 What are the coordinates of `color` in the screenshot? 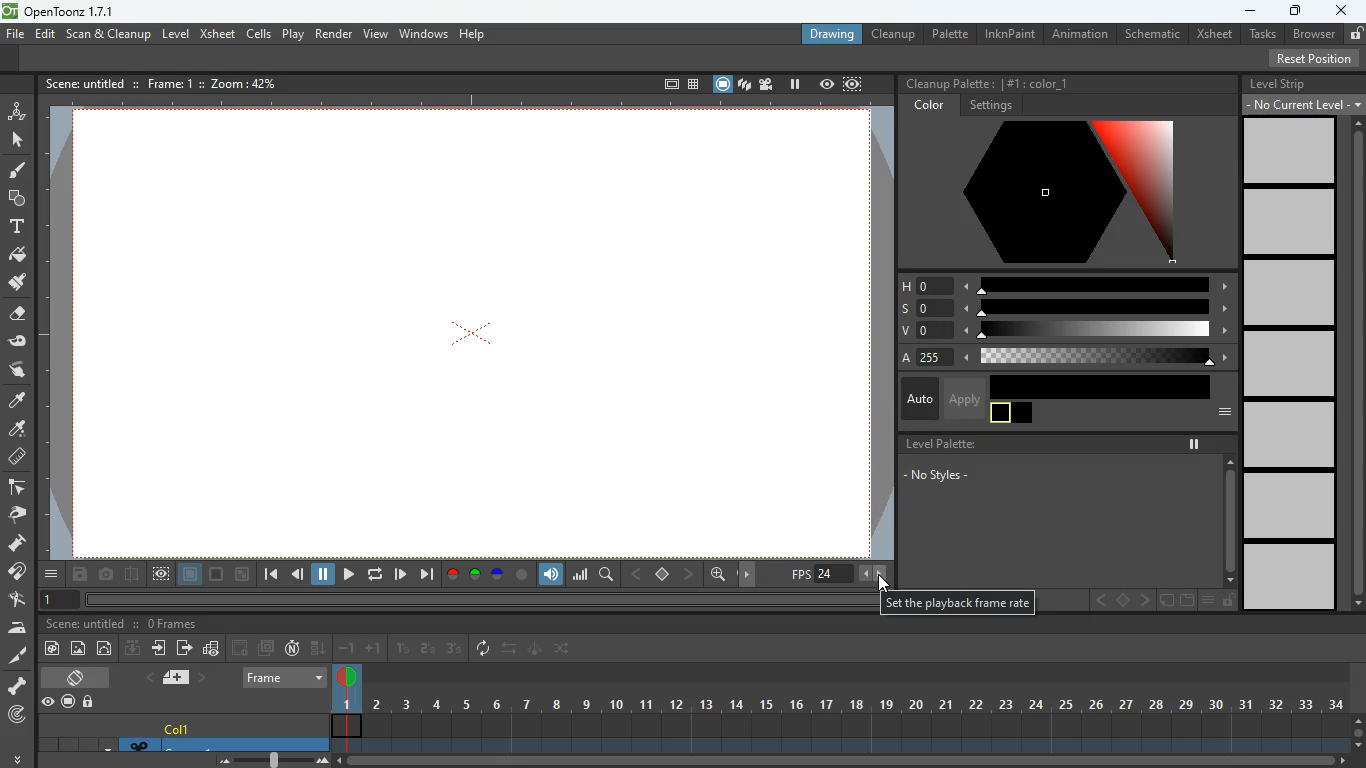 It's located at (1036, 83).